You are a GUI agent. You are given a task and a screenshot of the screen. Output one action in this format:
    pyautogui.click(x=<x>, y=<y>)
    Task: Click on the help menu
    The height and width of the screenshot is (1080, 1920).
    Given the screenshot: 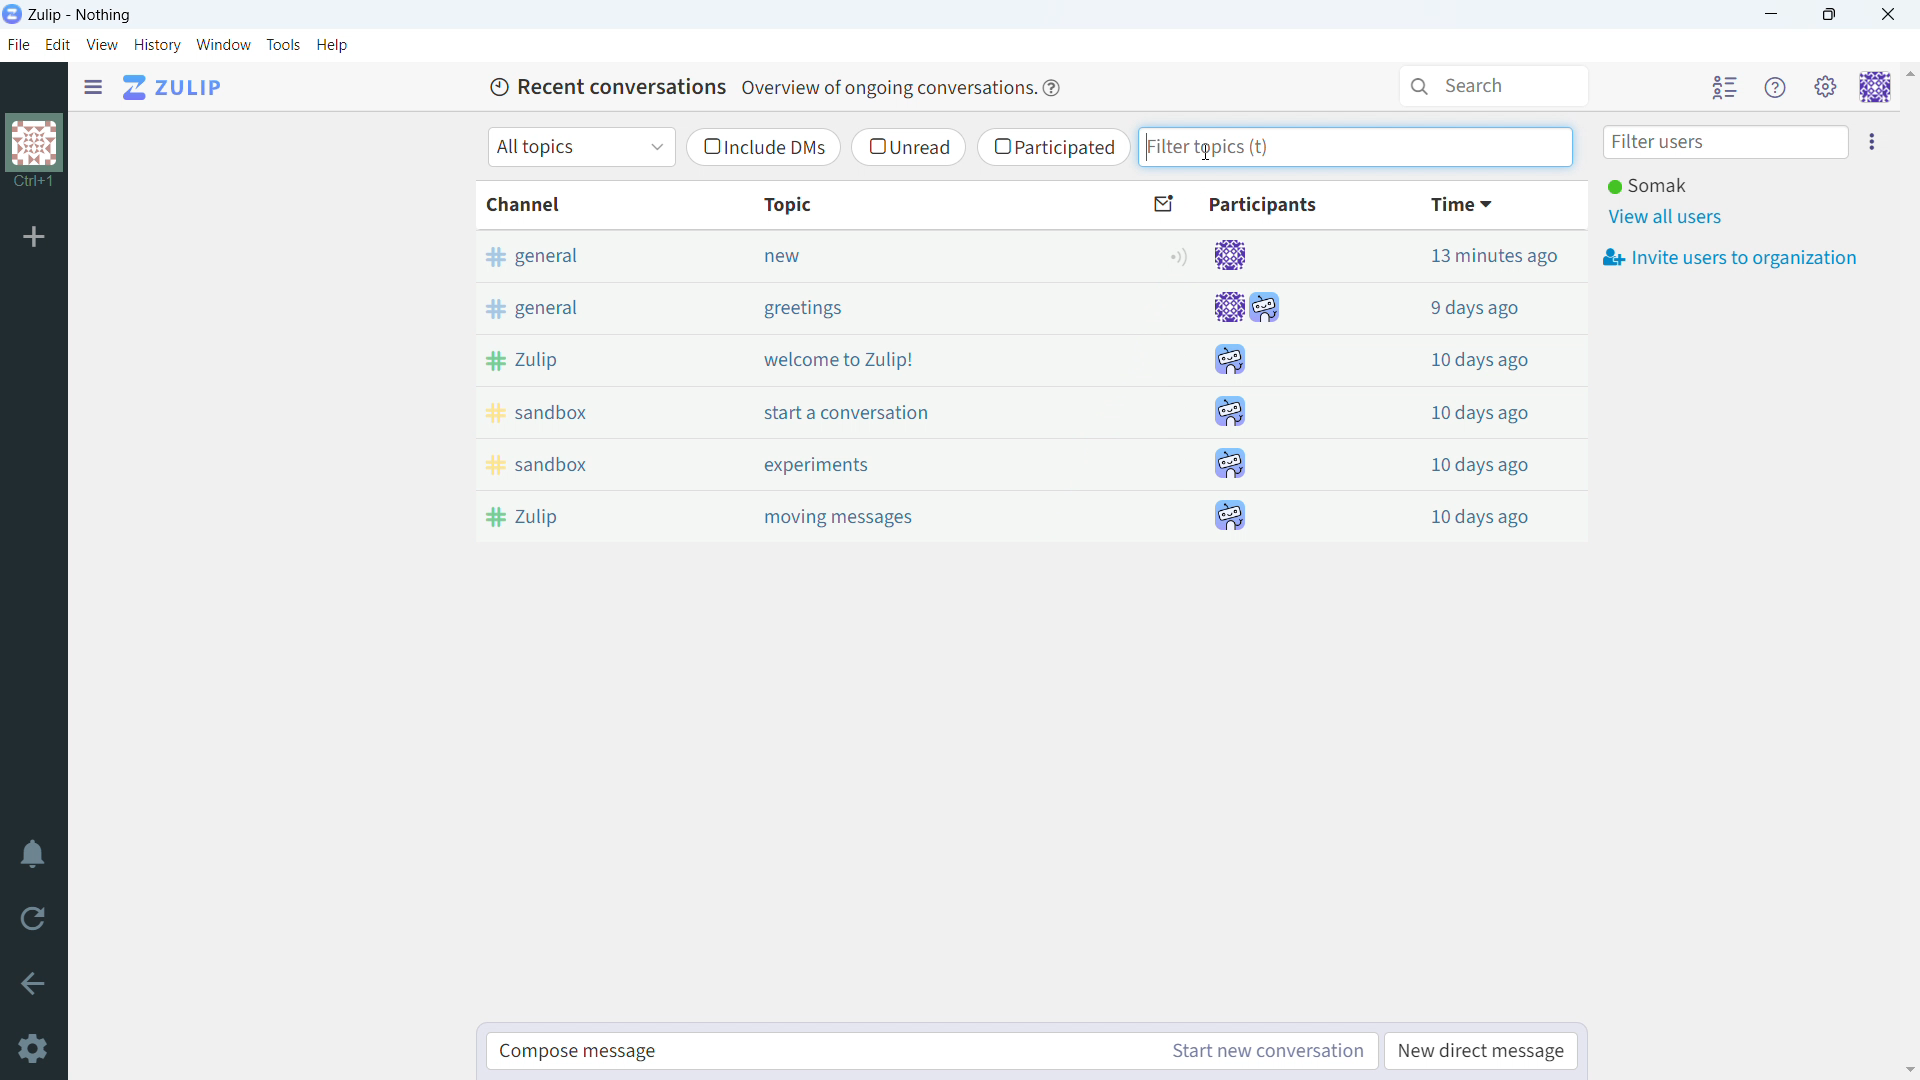 What is the action you would take?
    pyautogui.click(x=1778, y=88)
    